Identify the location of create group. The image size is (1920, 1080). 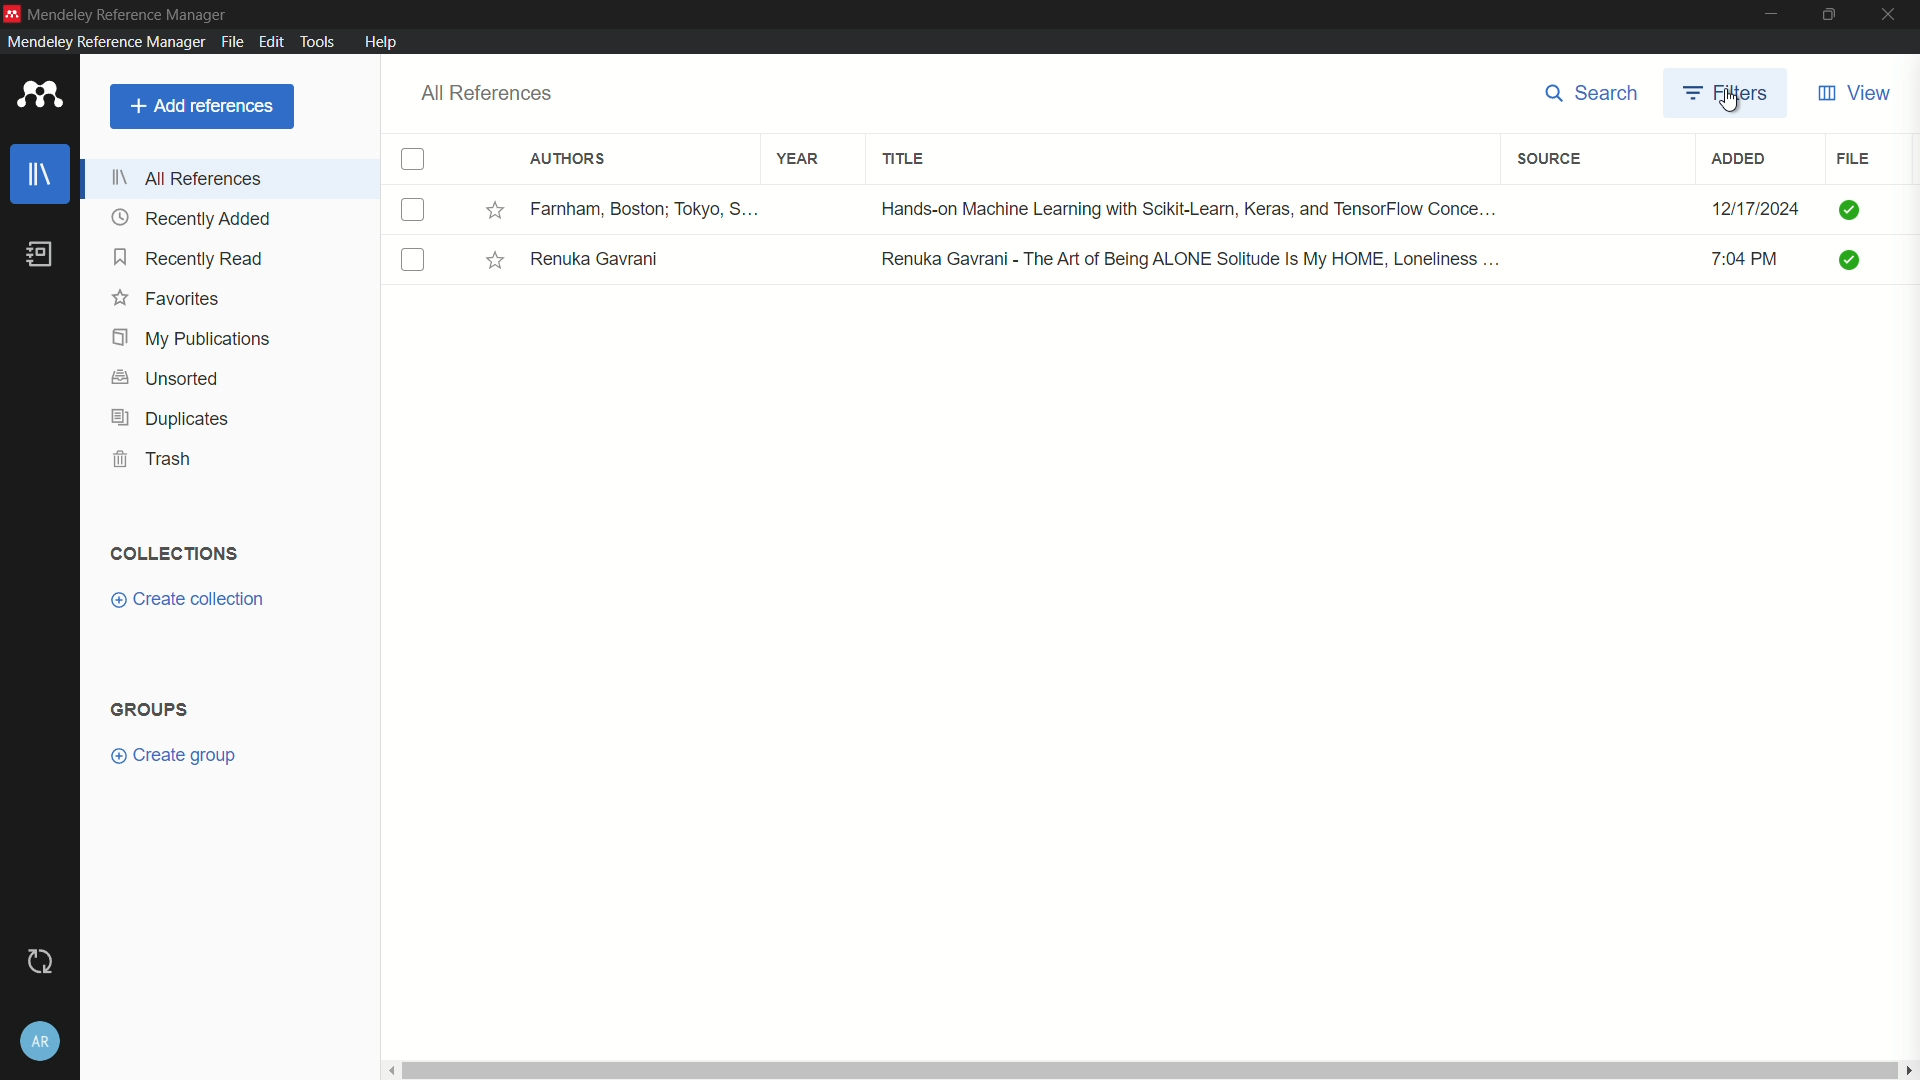
(172, 756).